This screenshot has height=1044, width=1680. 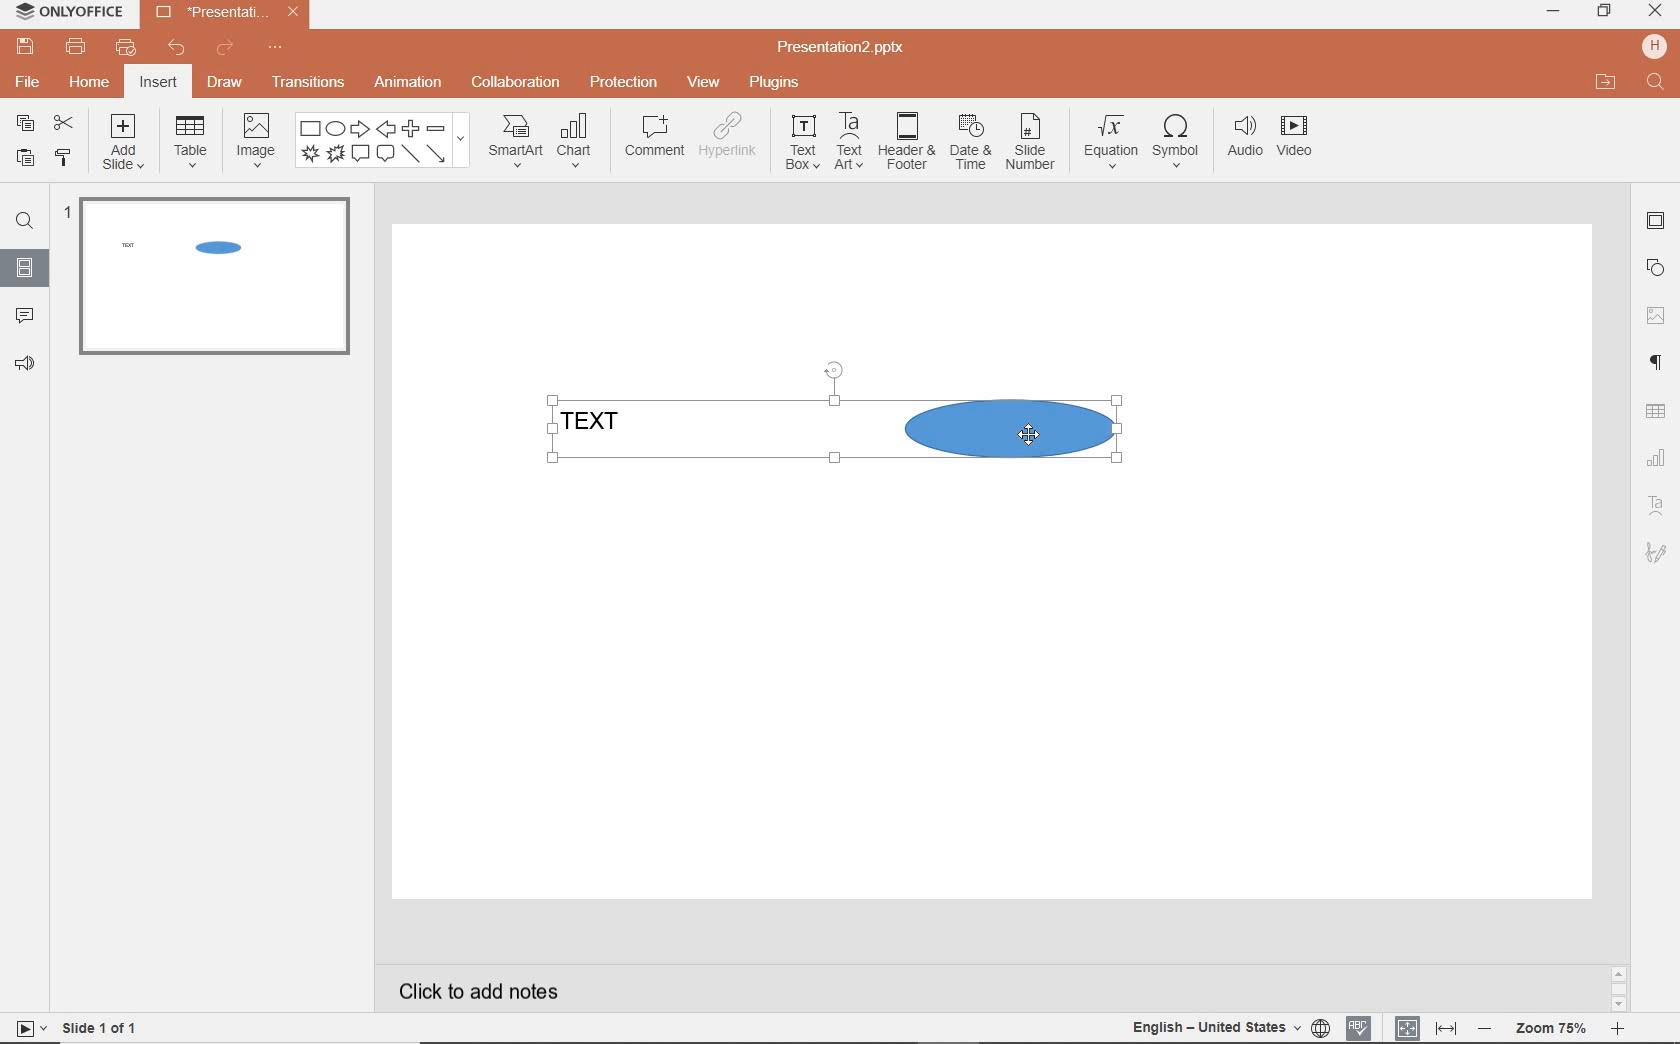 What do you see at coordinates (800, 143) in the screenshot?
I see `textbox` at bounding box center [800, 143].